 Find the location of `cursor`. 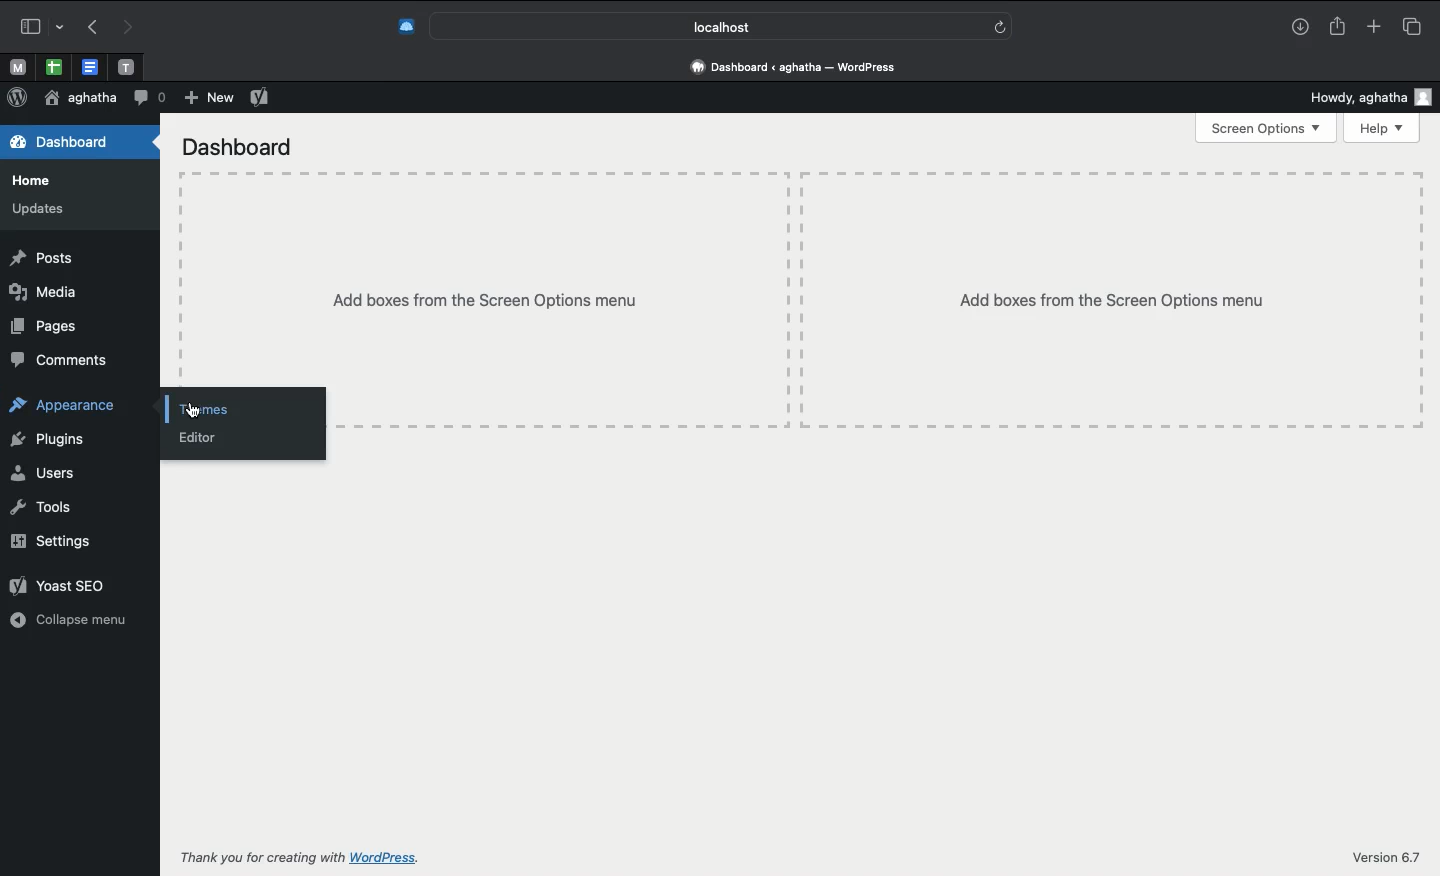

cursor is located at coordinates (192, 404).